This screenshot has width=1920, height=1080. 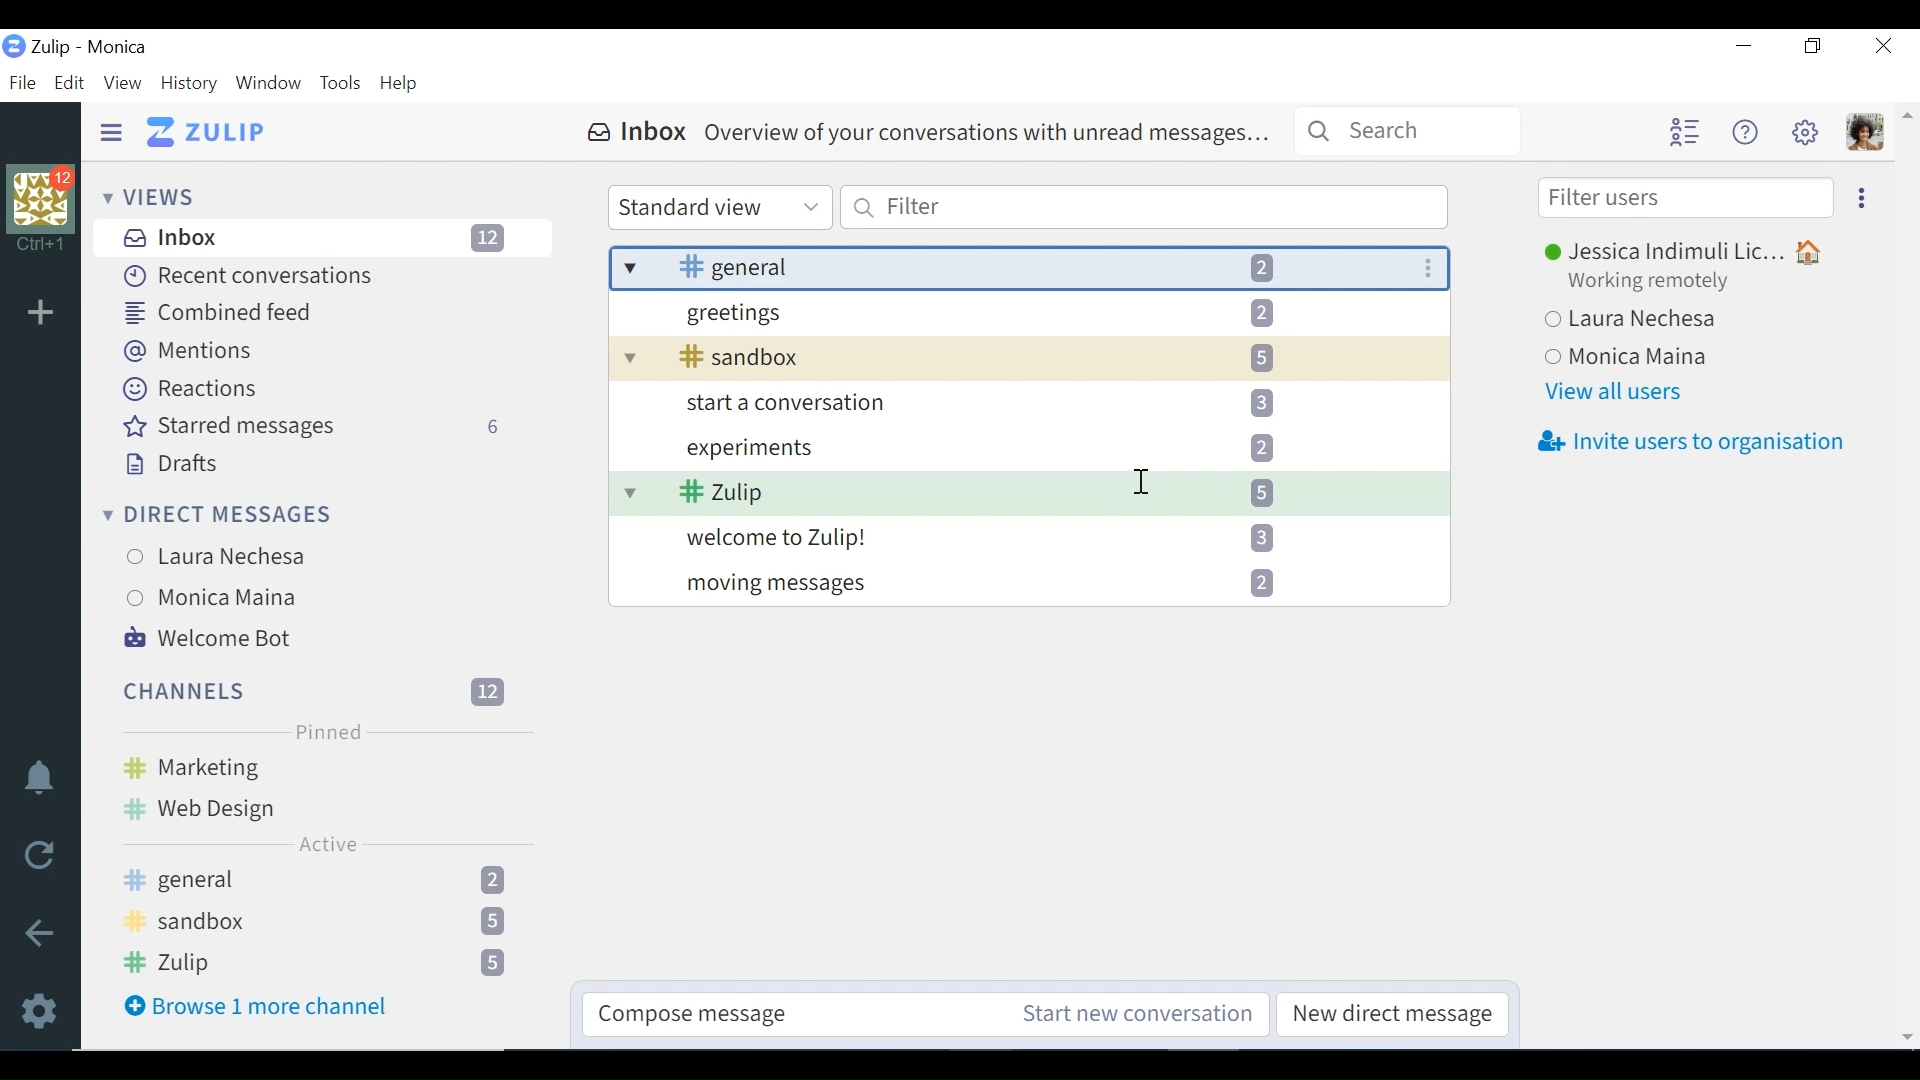 I want to click on moving messages 2], so click(x=1005, y=584).